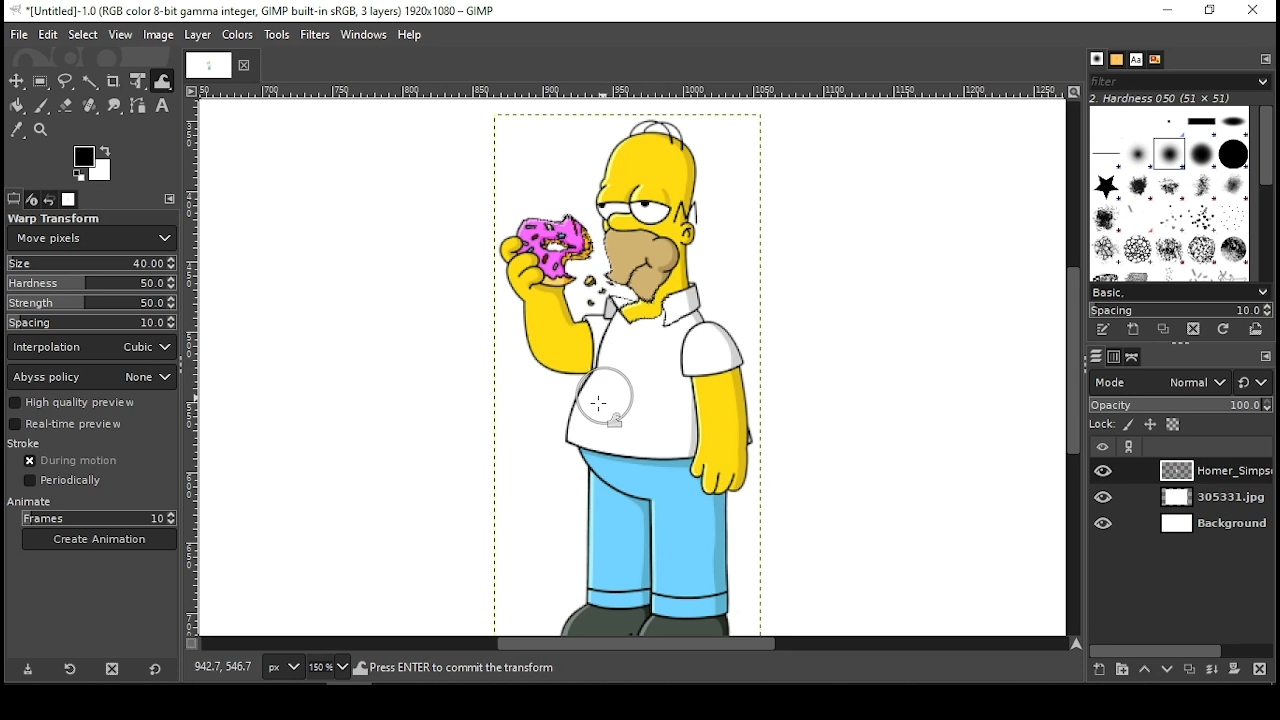 This screenshot has height=720, width=1280. What do you see at coordinates (20, 35) in the screenshot?
I see `file` at bounding box center [20, 35].